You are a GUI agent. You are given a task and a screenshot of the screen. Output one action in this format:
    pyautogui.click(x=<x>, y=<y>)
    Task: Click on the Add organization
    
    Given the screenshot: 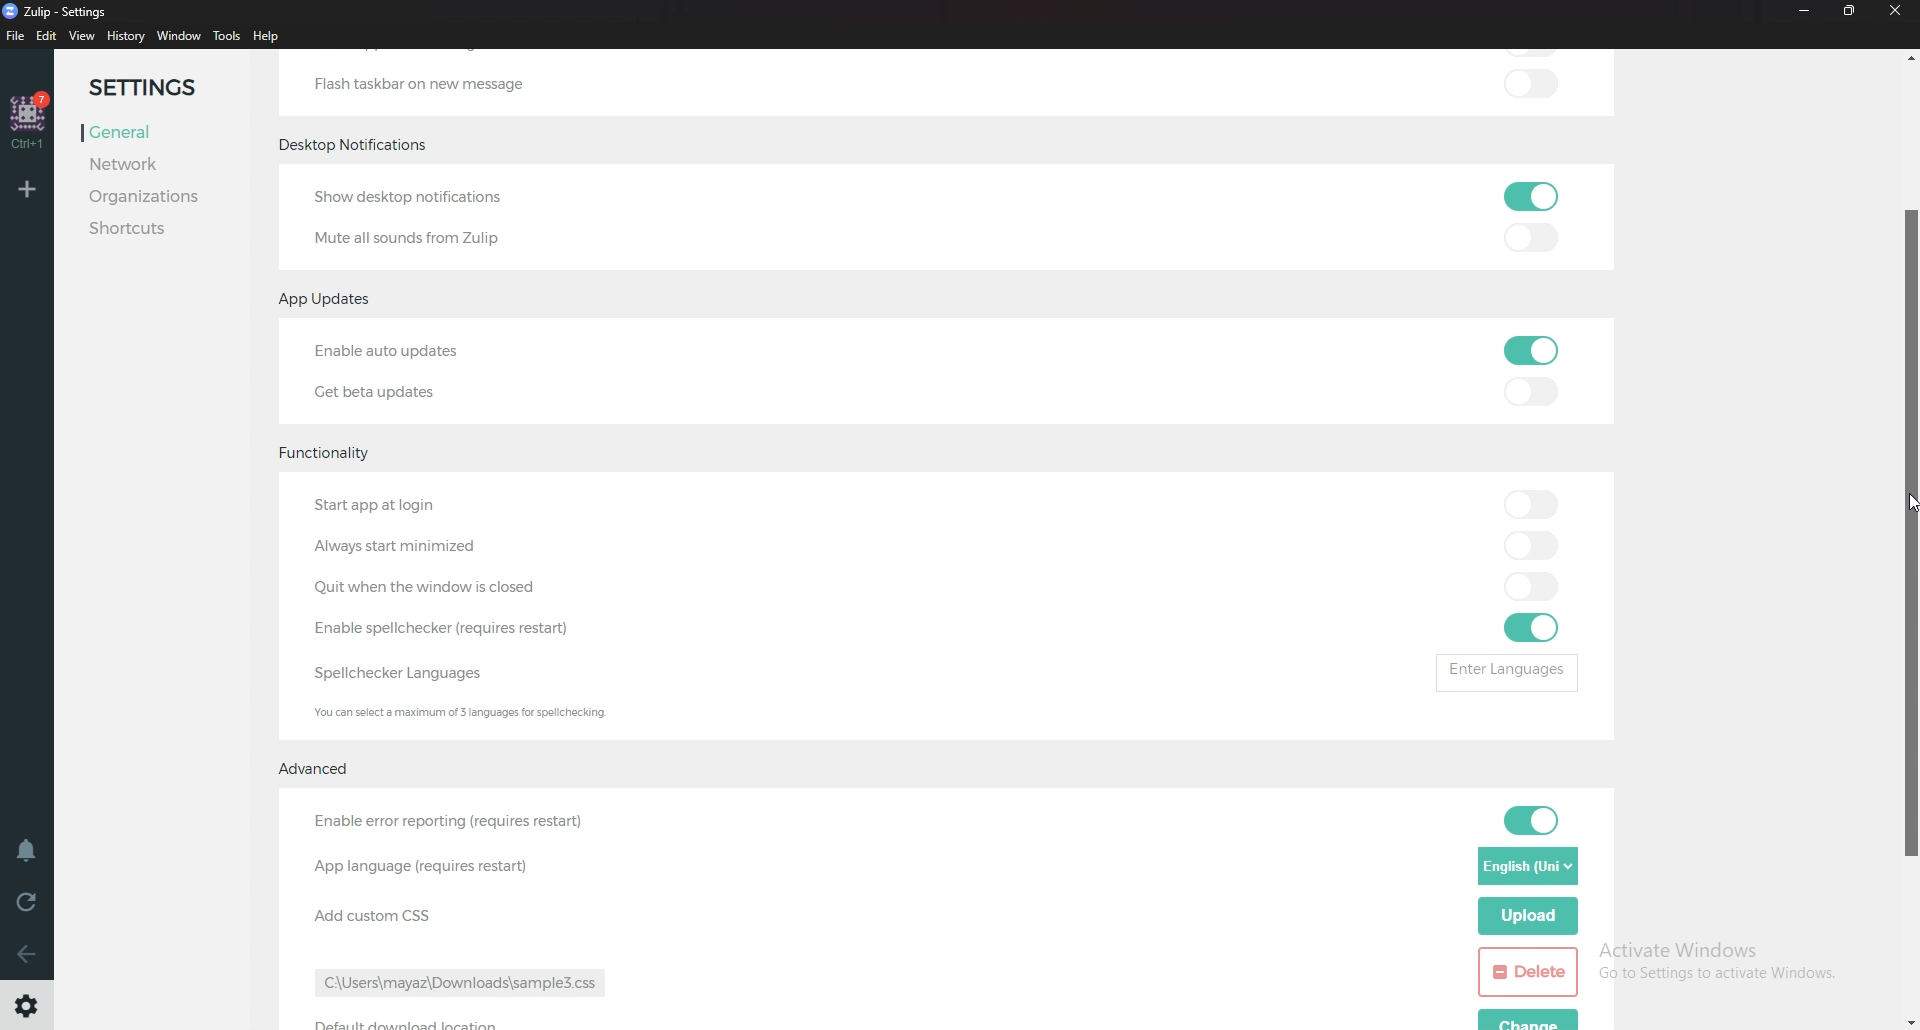 What is the action you would take?
    pyautogui.click(x=25, y=189)
    